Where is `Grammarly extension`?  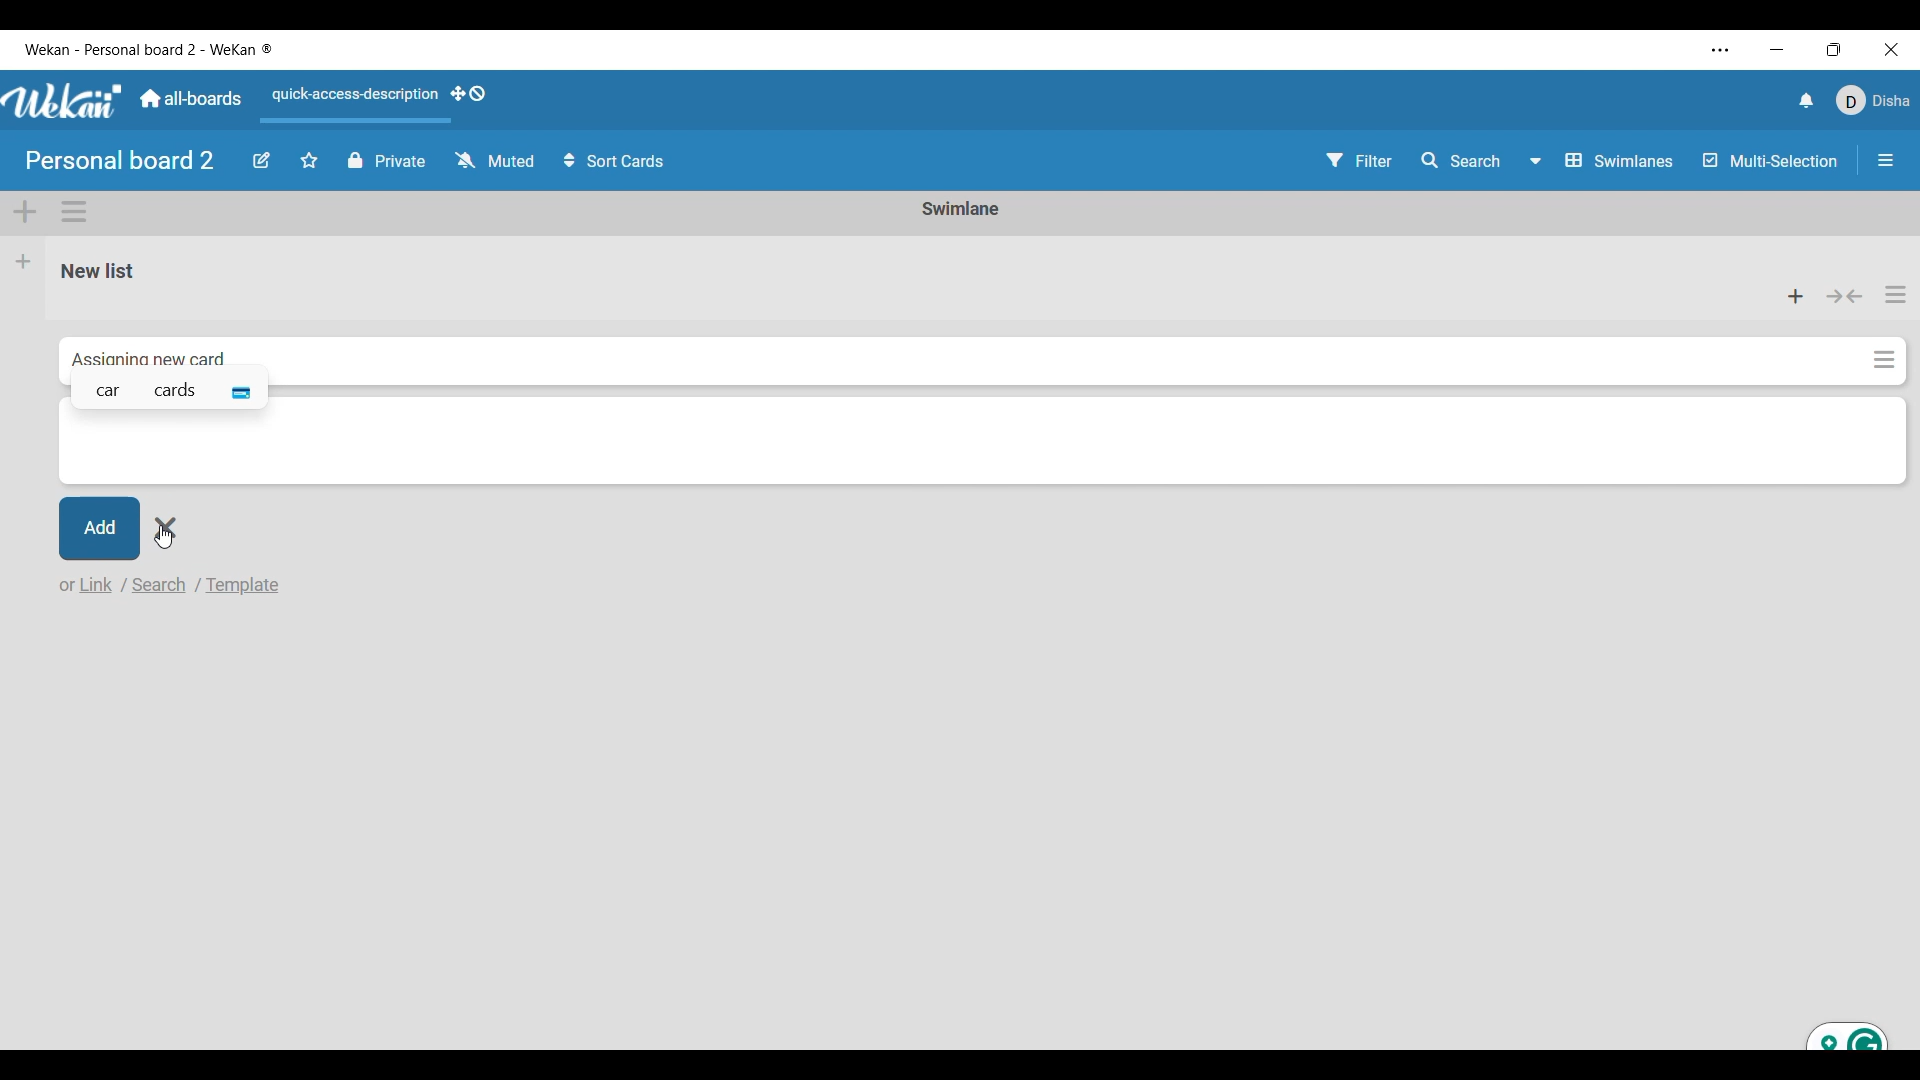
Grammarly extension is located at coordinates (1844, 1034).